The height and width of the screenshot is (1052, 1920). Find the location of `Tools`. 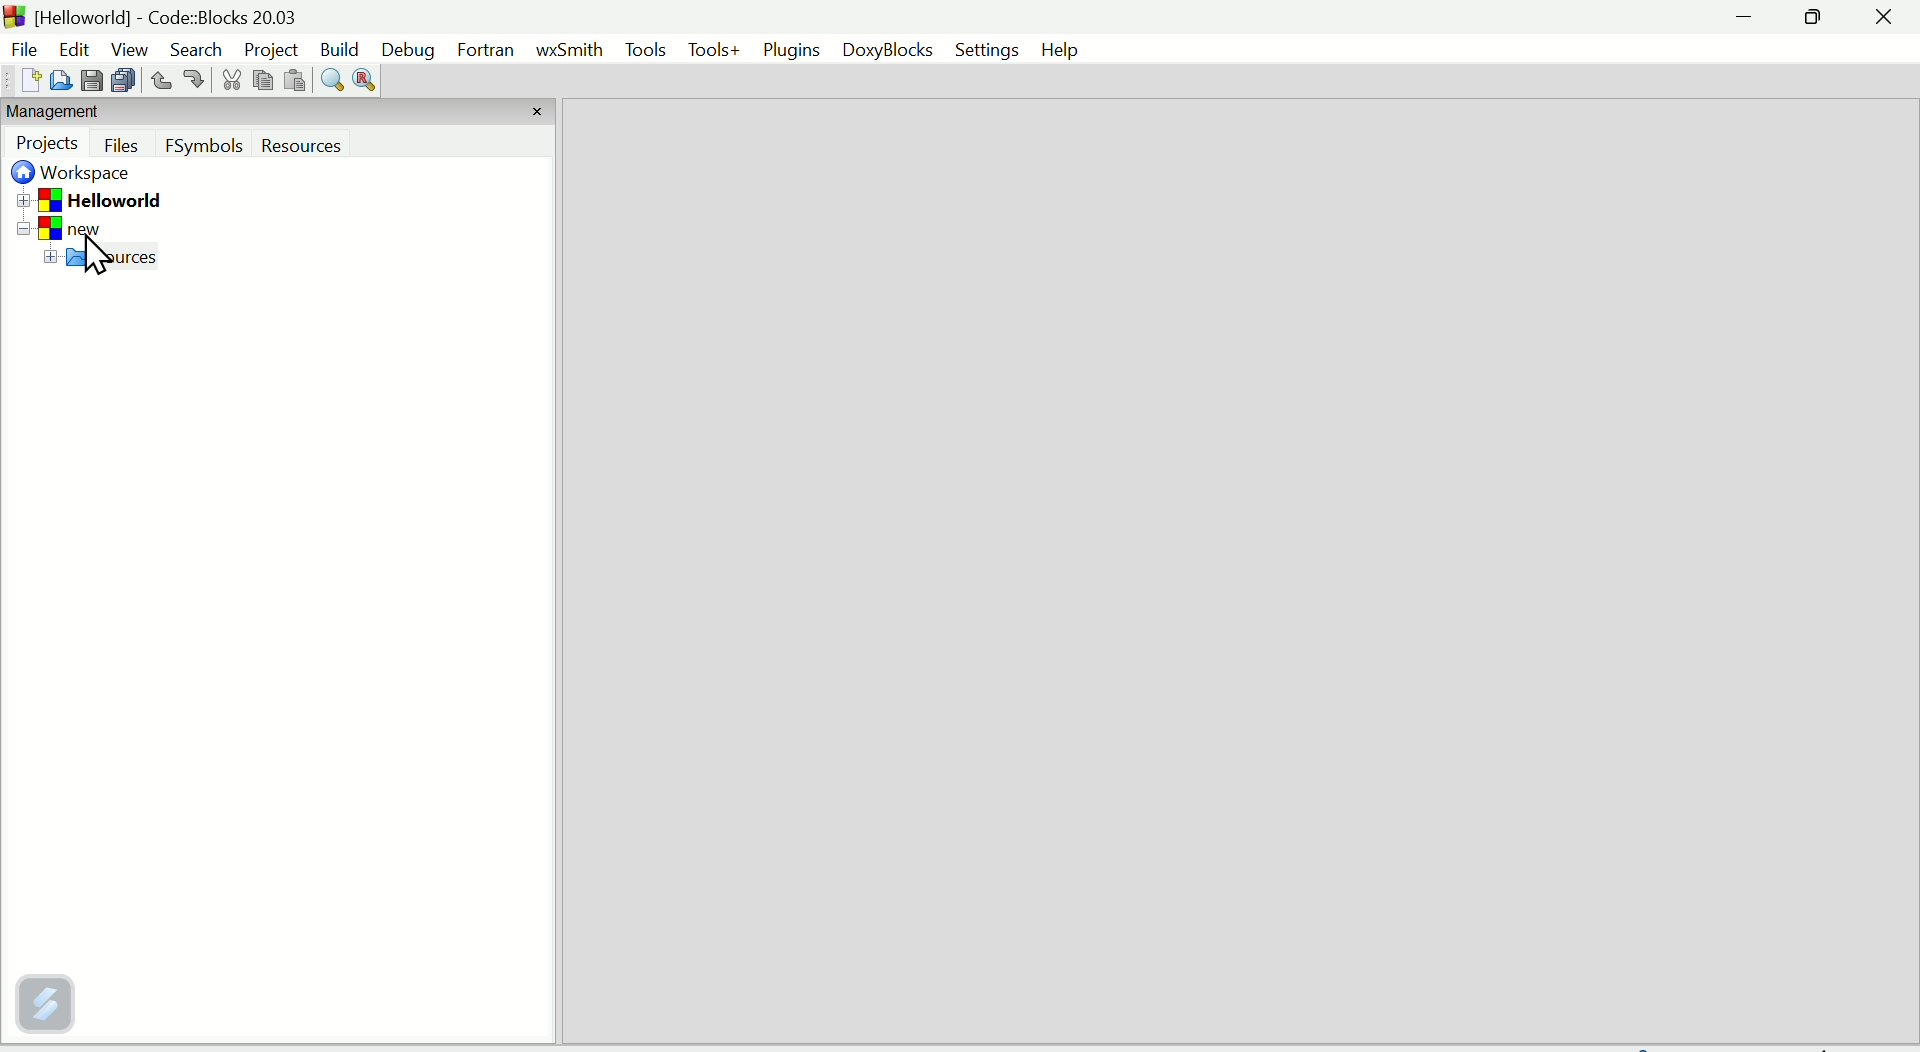

Tools is located at coordinates (712, 50).